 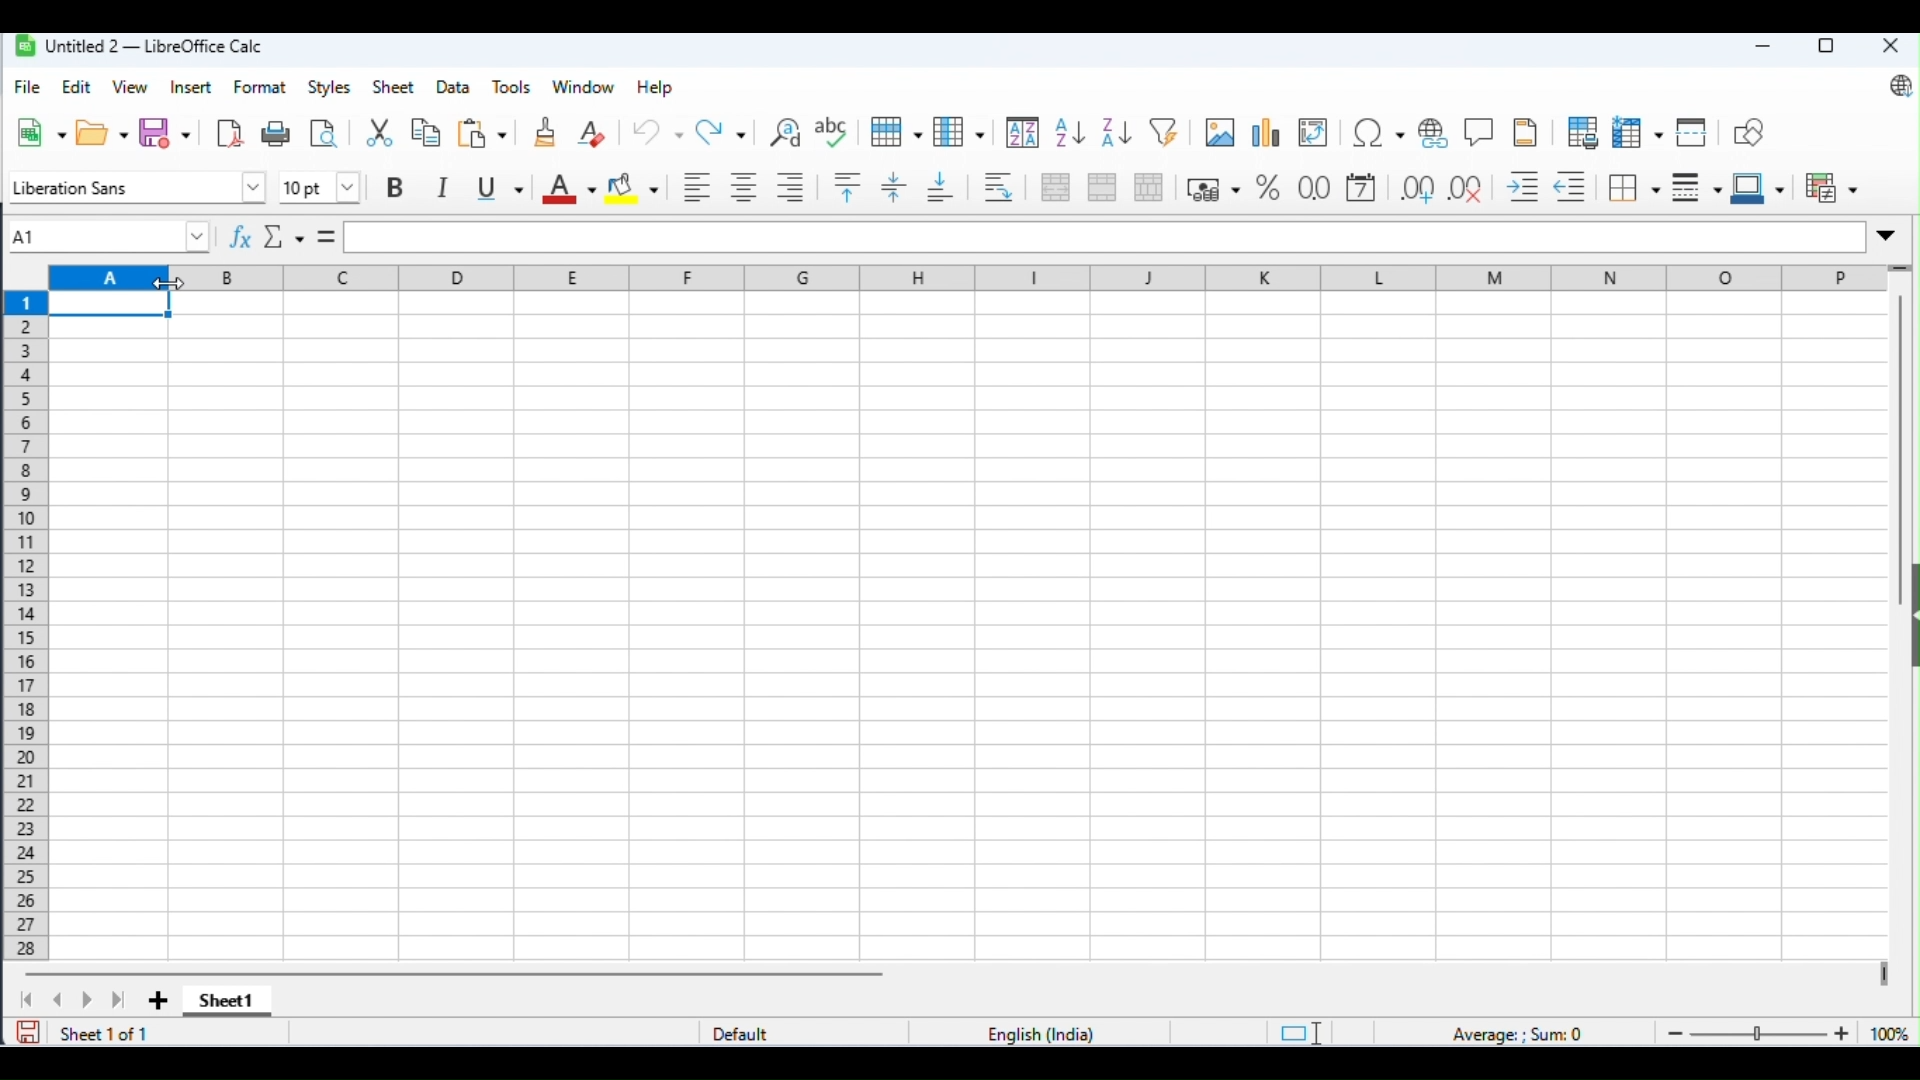 I want to click on copy, so click(x=426, y=133).